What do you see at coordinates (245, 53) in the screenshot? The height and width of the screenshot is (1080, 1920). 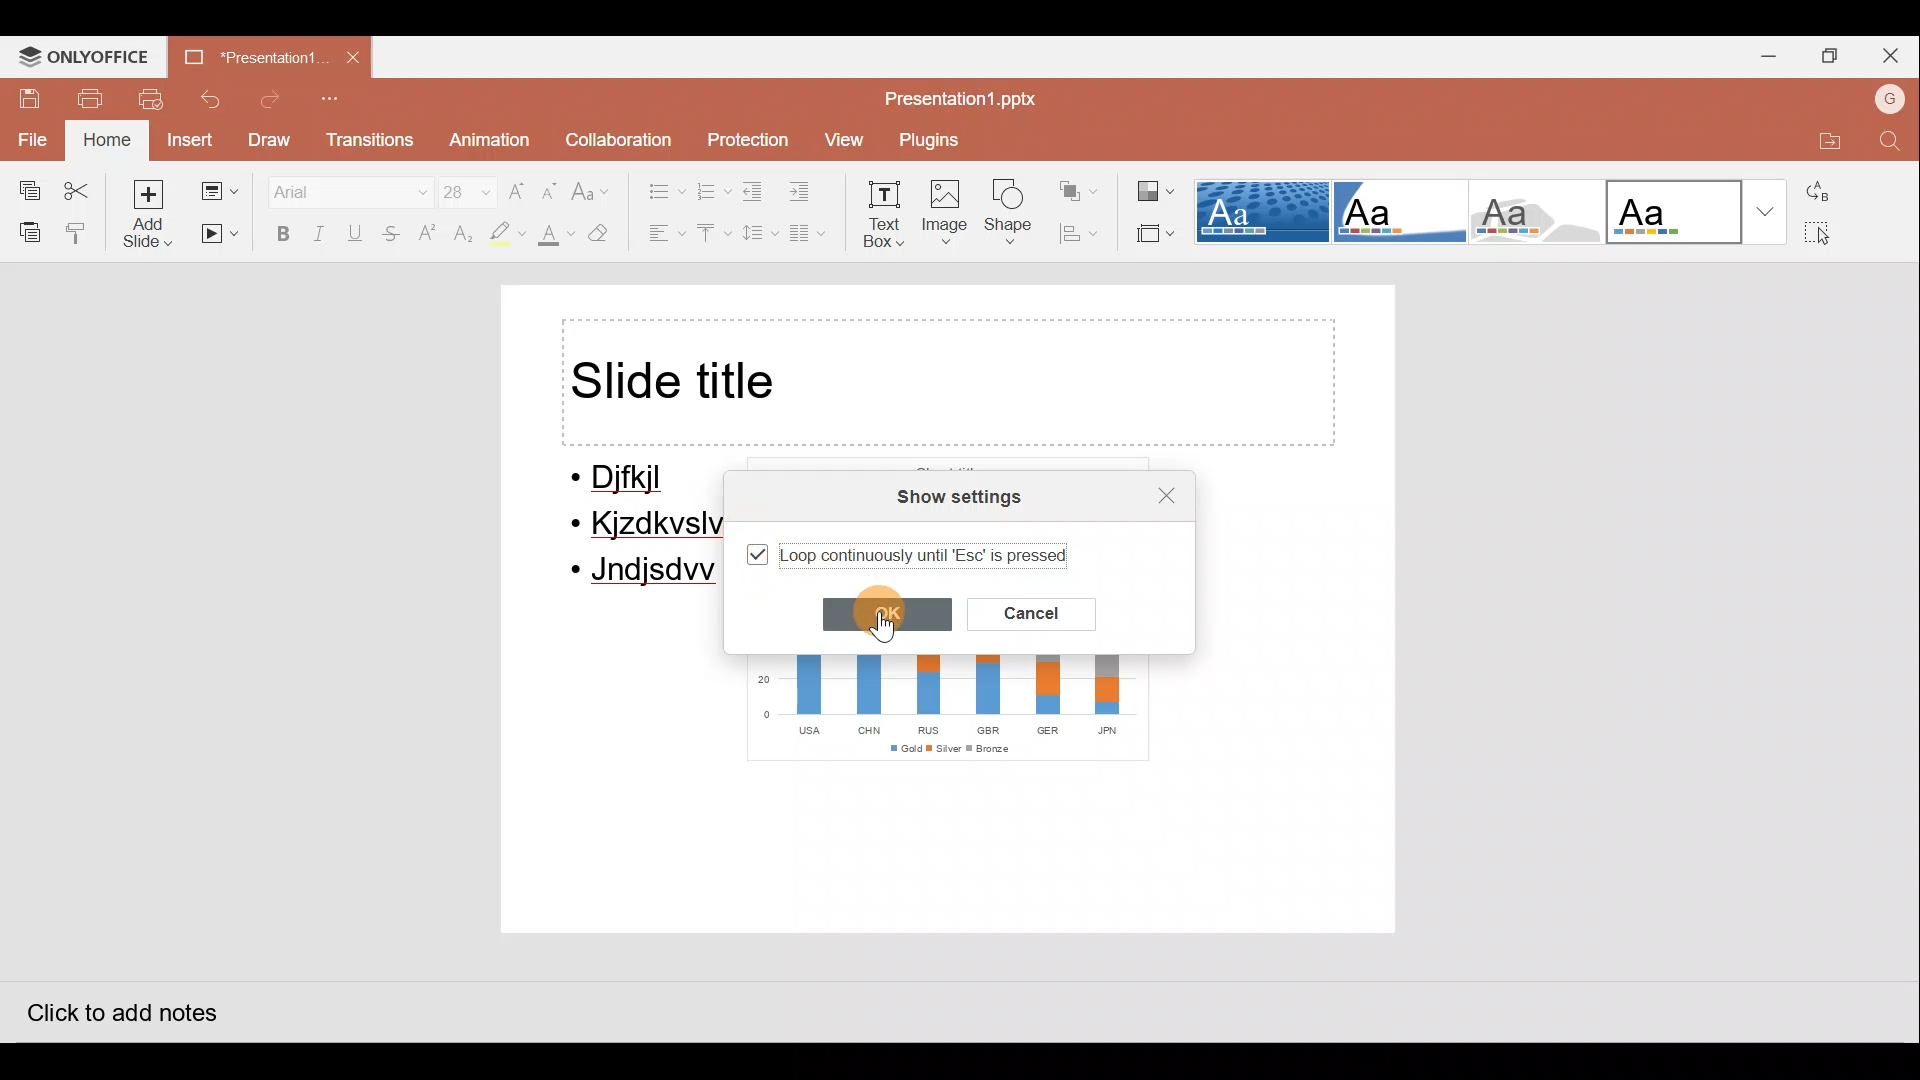 I see `Document name` at bounding box center [245, 53].